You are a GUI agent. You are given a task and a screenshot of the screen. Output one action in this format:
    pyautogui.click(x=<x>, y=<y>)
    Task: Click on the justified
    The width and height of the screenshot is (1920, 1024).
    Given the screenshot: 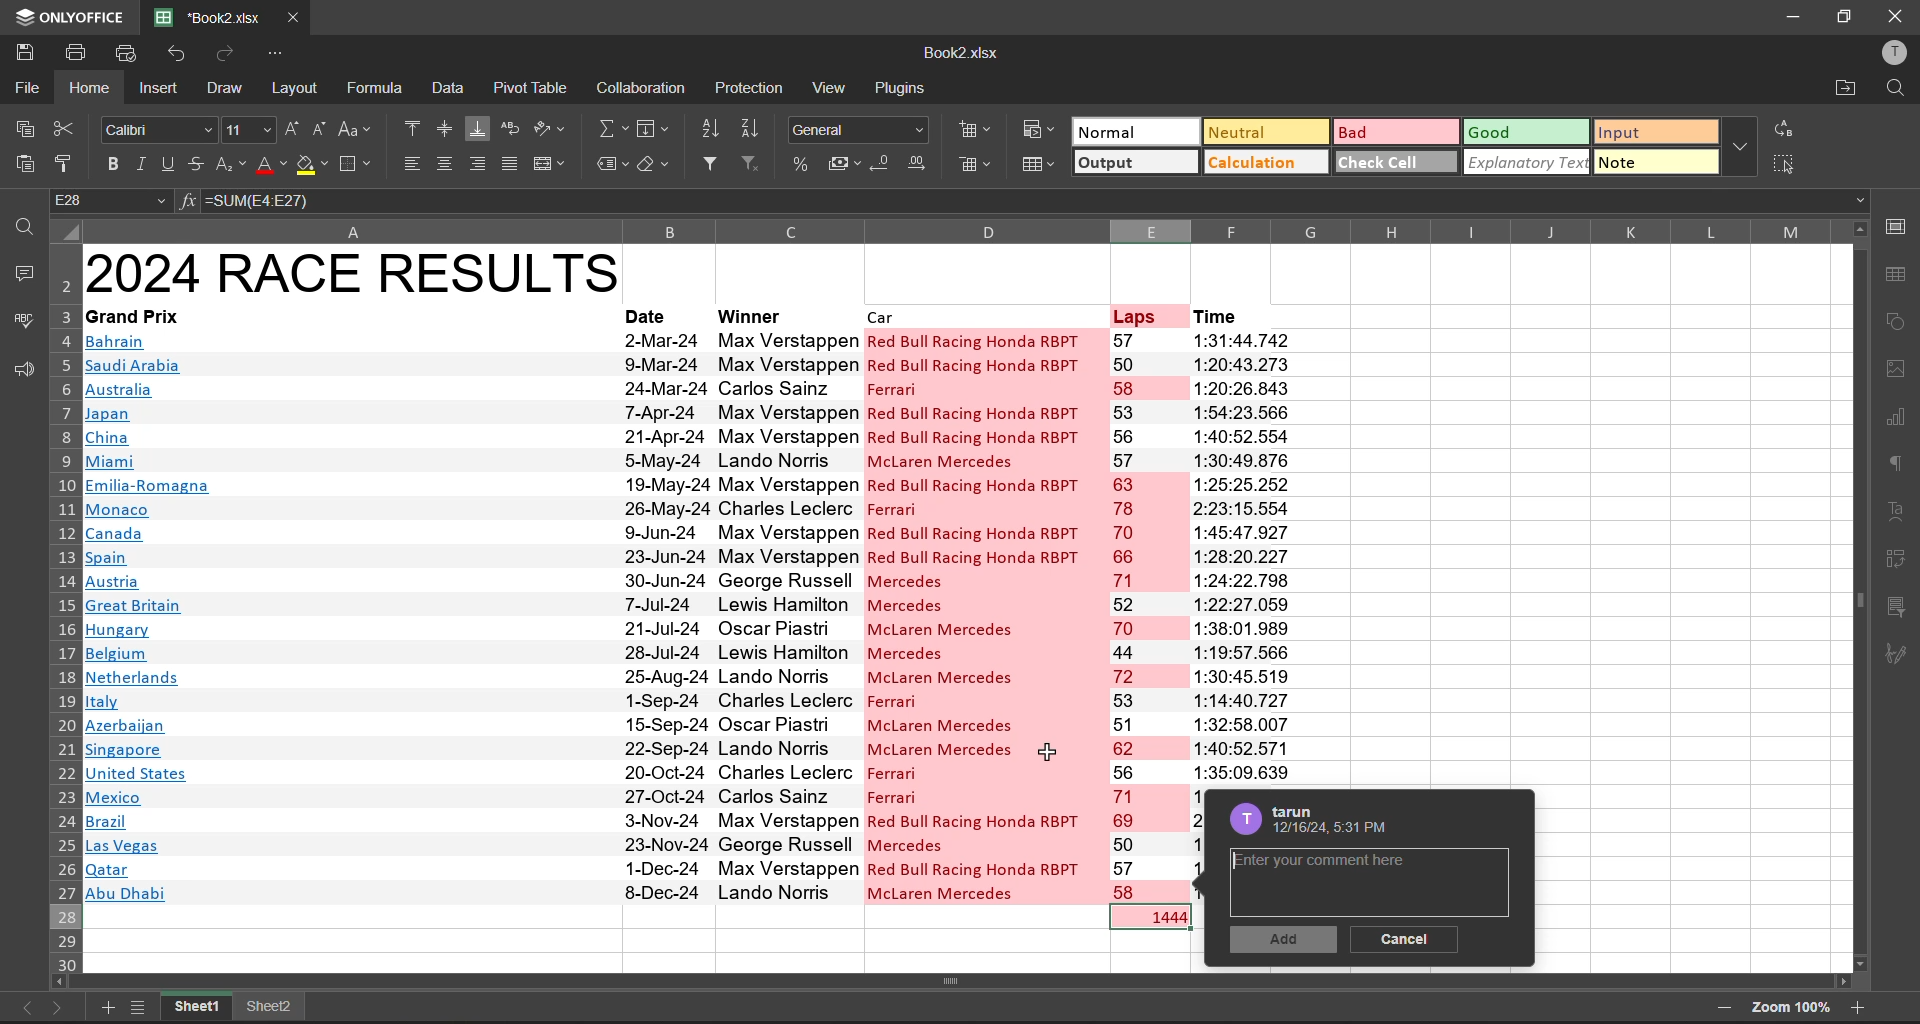 What is the action you would take?
    pyautogui.click(x=512, y=163)
    